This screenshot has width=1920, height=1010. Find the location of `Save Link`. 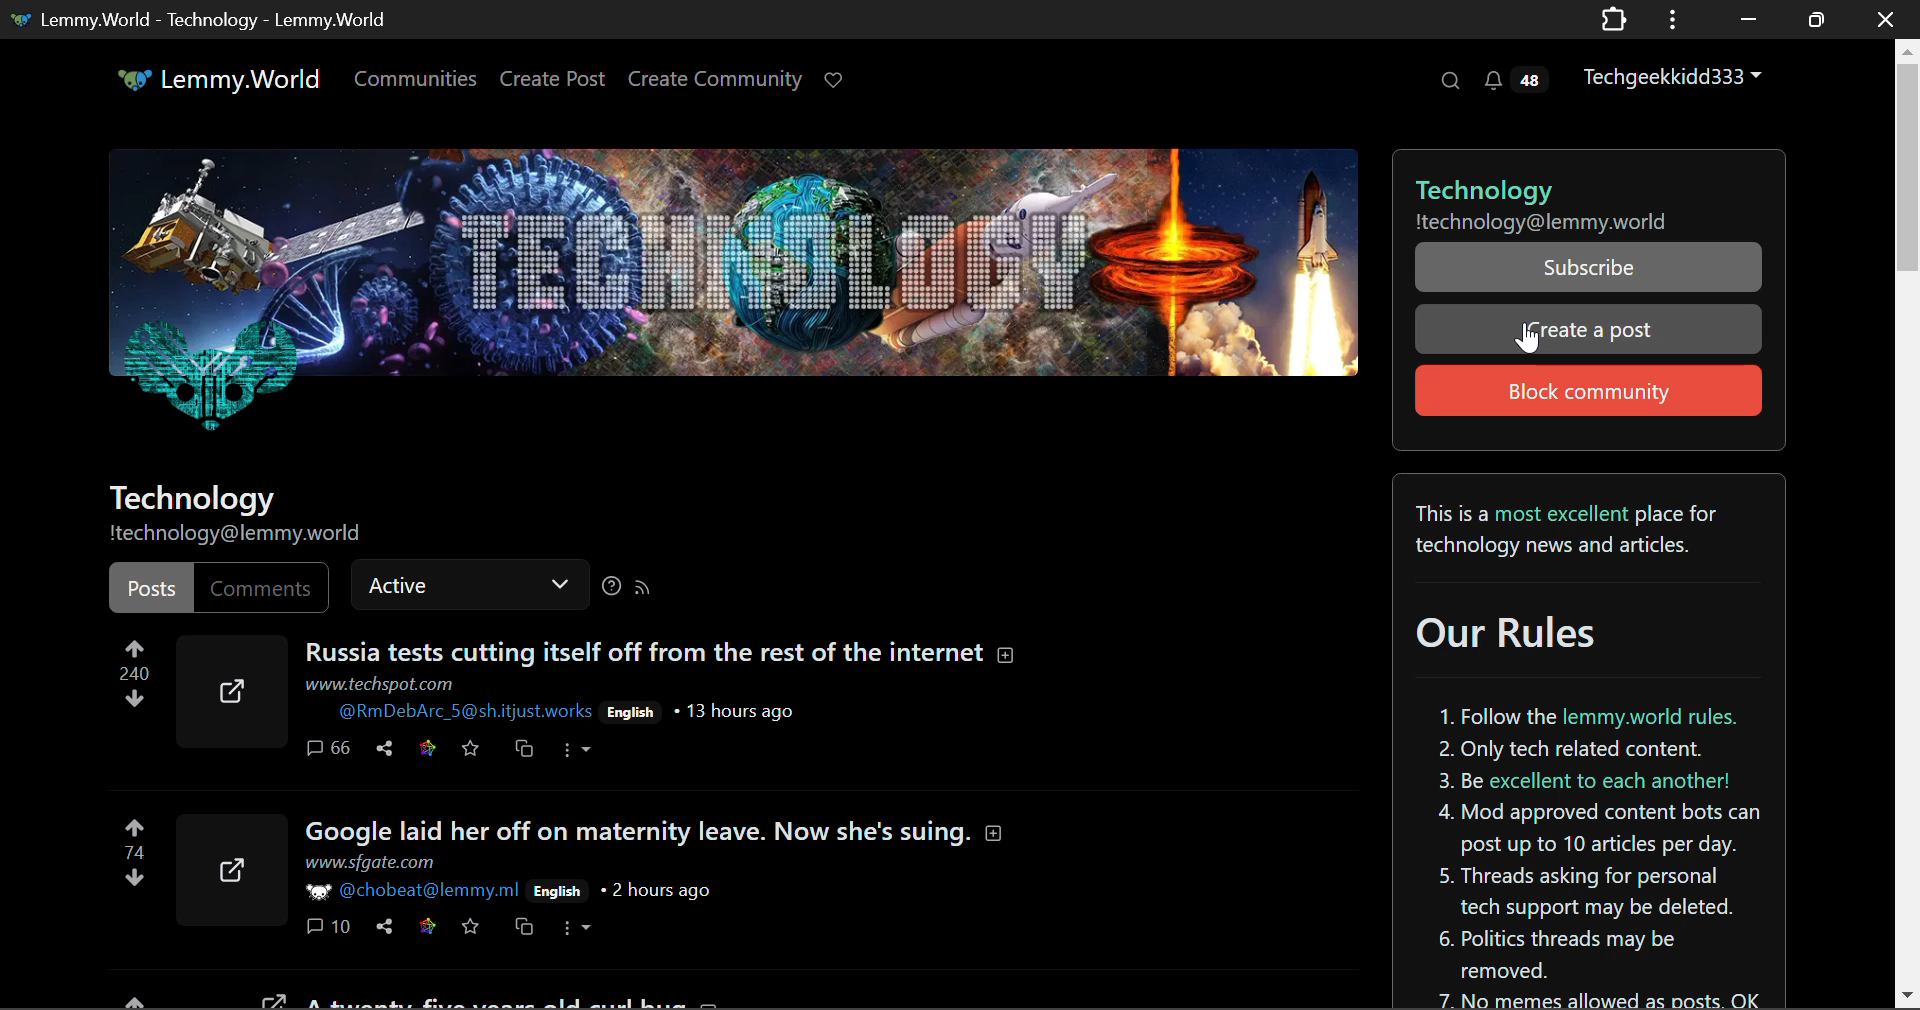

Save Link is located at coordinates (428, 925).